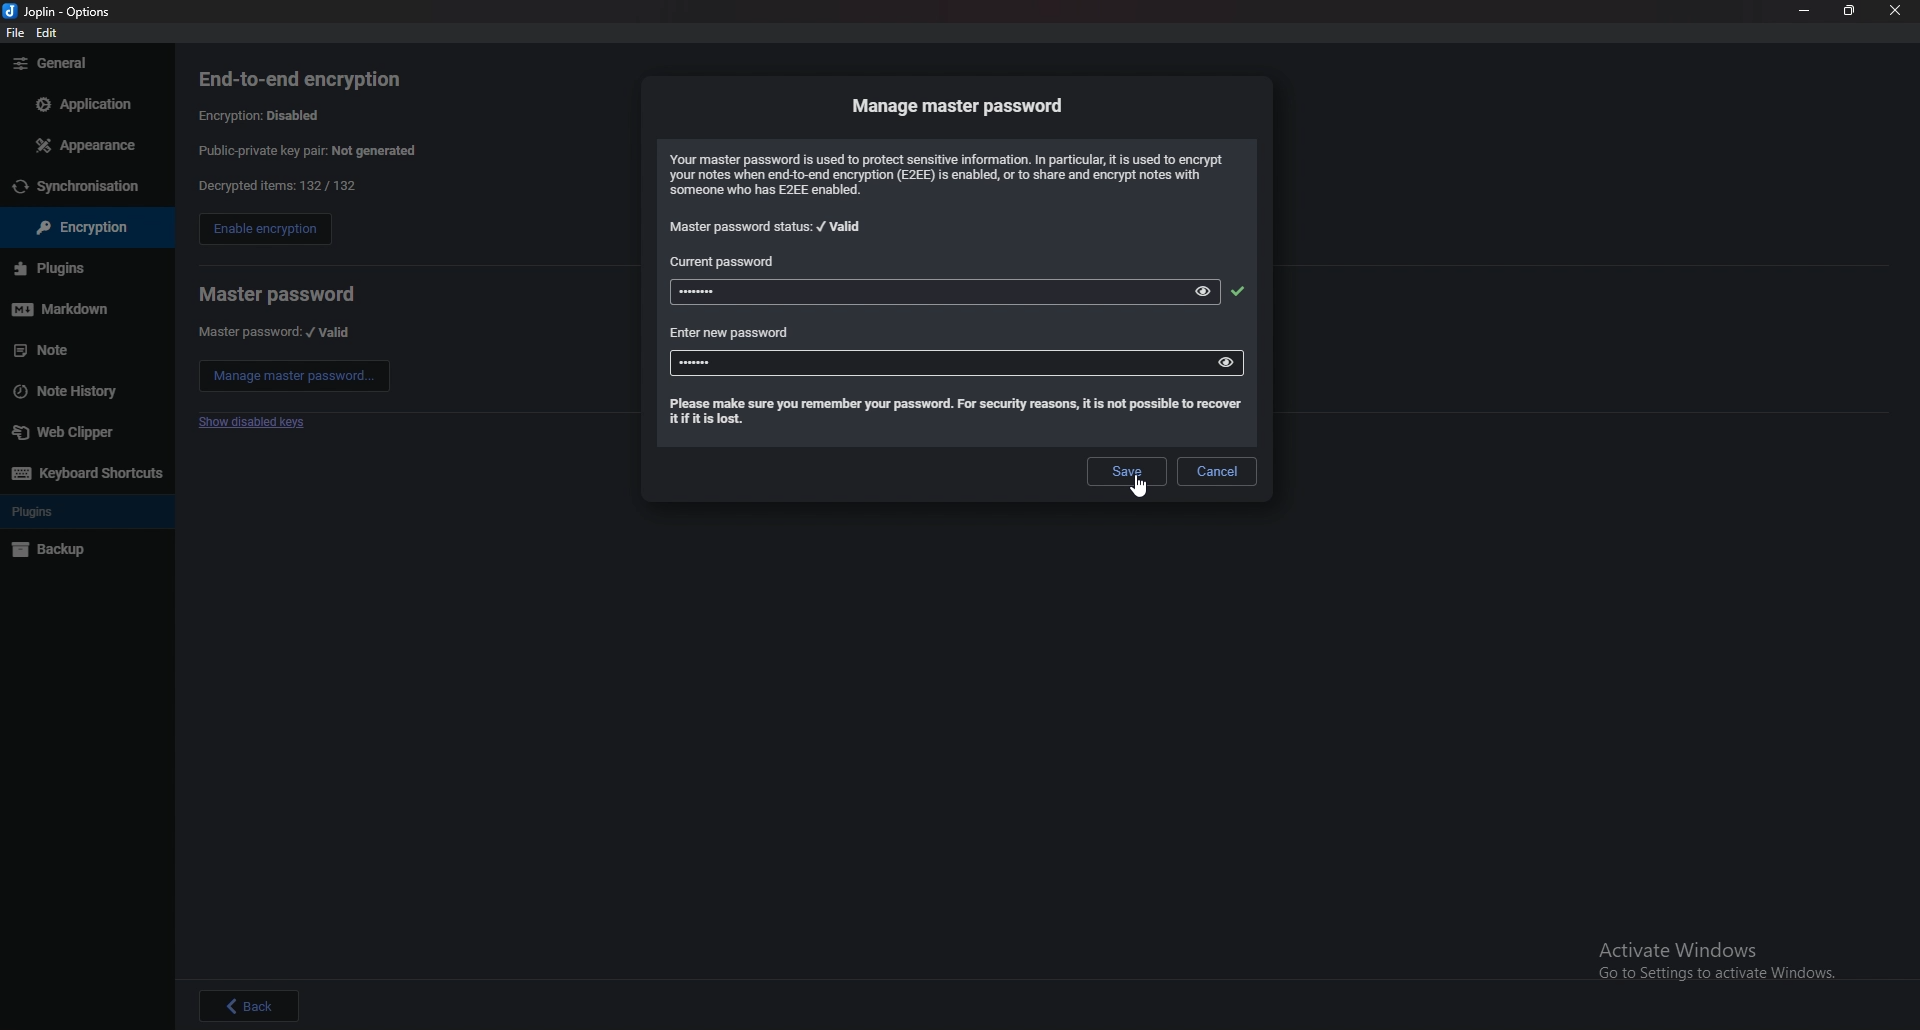 This screenshot has height=1030, width=1920. Describe the element at coordinates (86, 431) in the screenshot. I see `web clipper` at that location.